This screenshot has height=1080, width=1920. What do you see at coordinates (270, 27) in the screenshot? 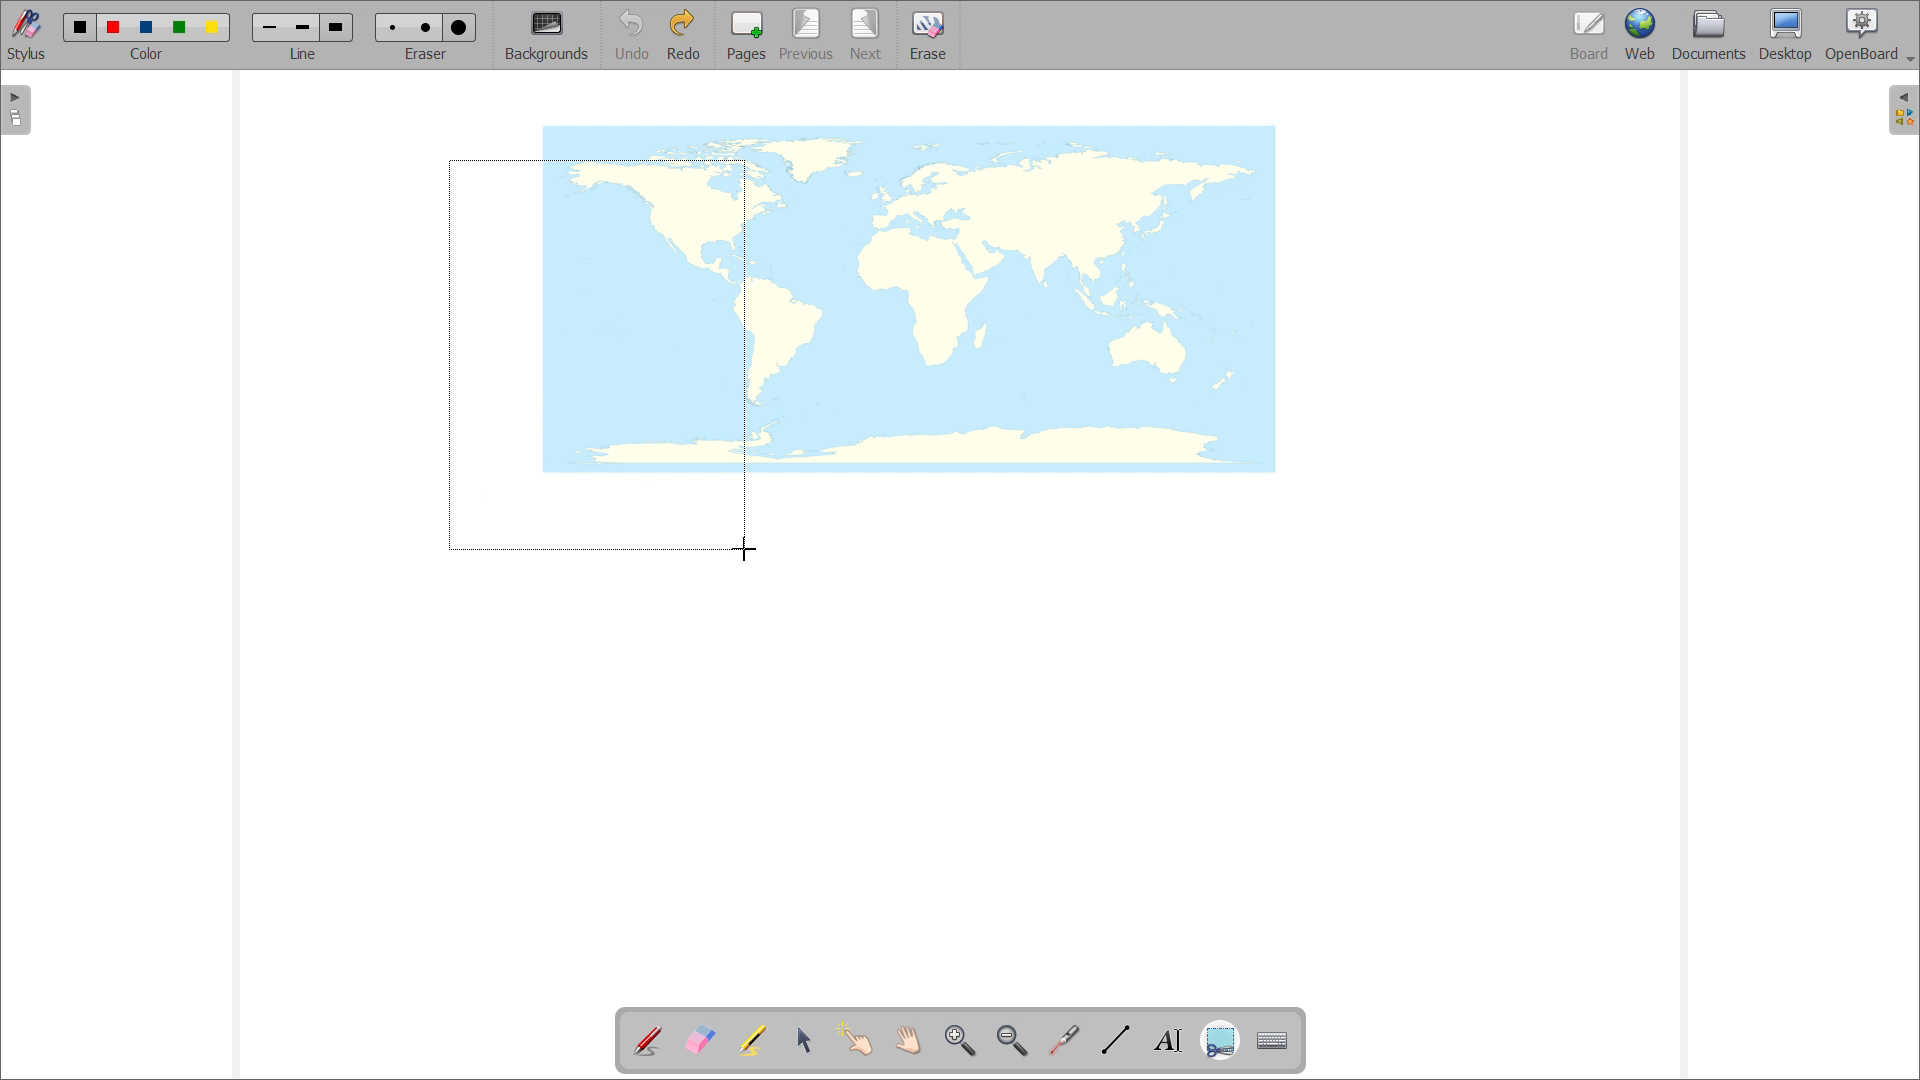
I see `small` at bounding box center [270, 27].